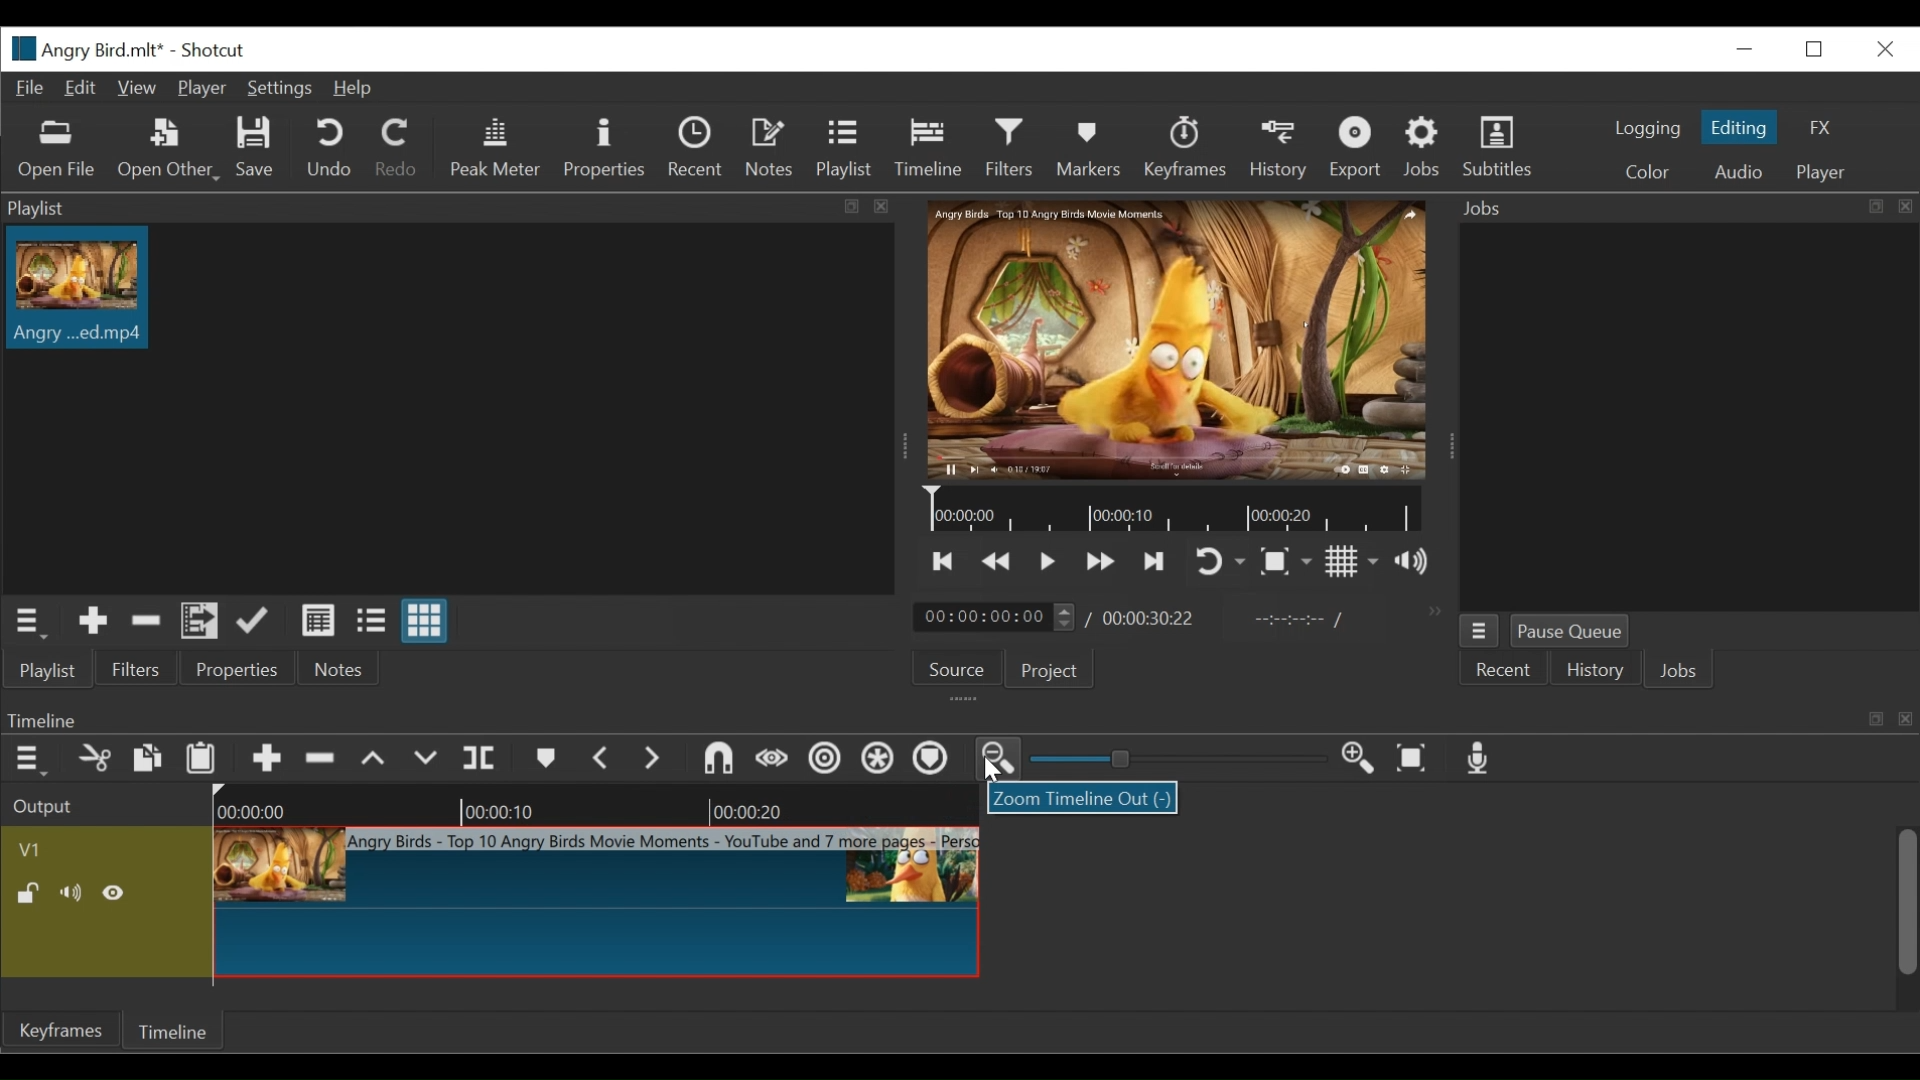 This screenshot has height=1080, width=1920. Describe the element at coordinates (1484, 759) in the screenshot. I see `record audio` at that location.